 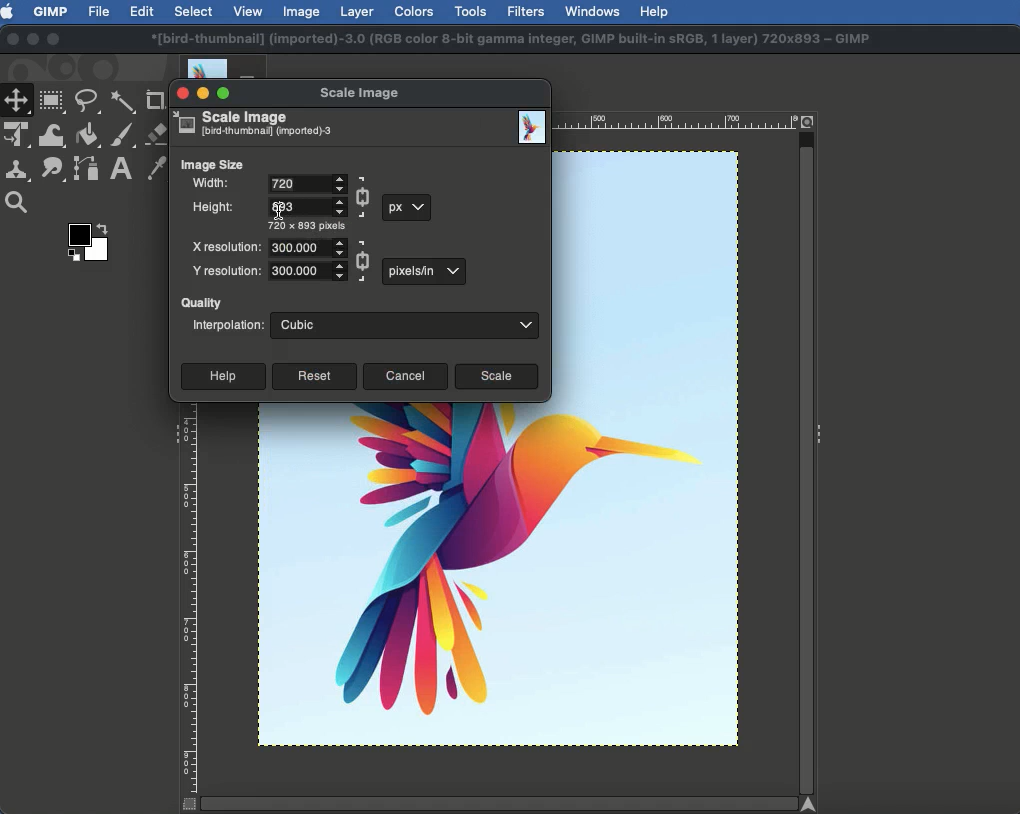 I want to click on Paths, so click(x=86, y=169).